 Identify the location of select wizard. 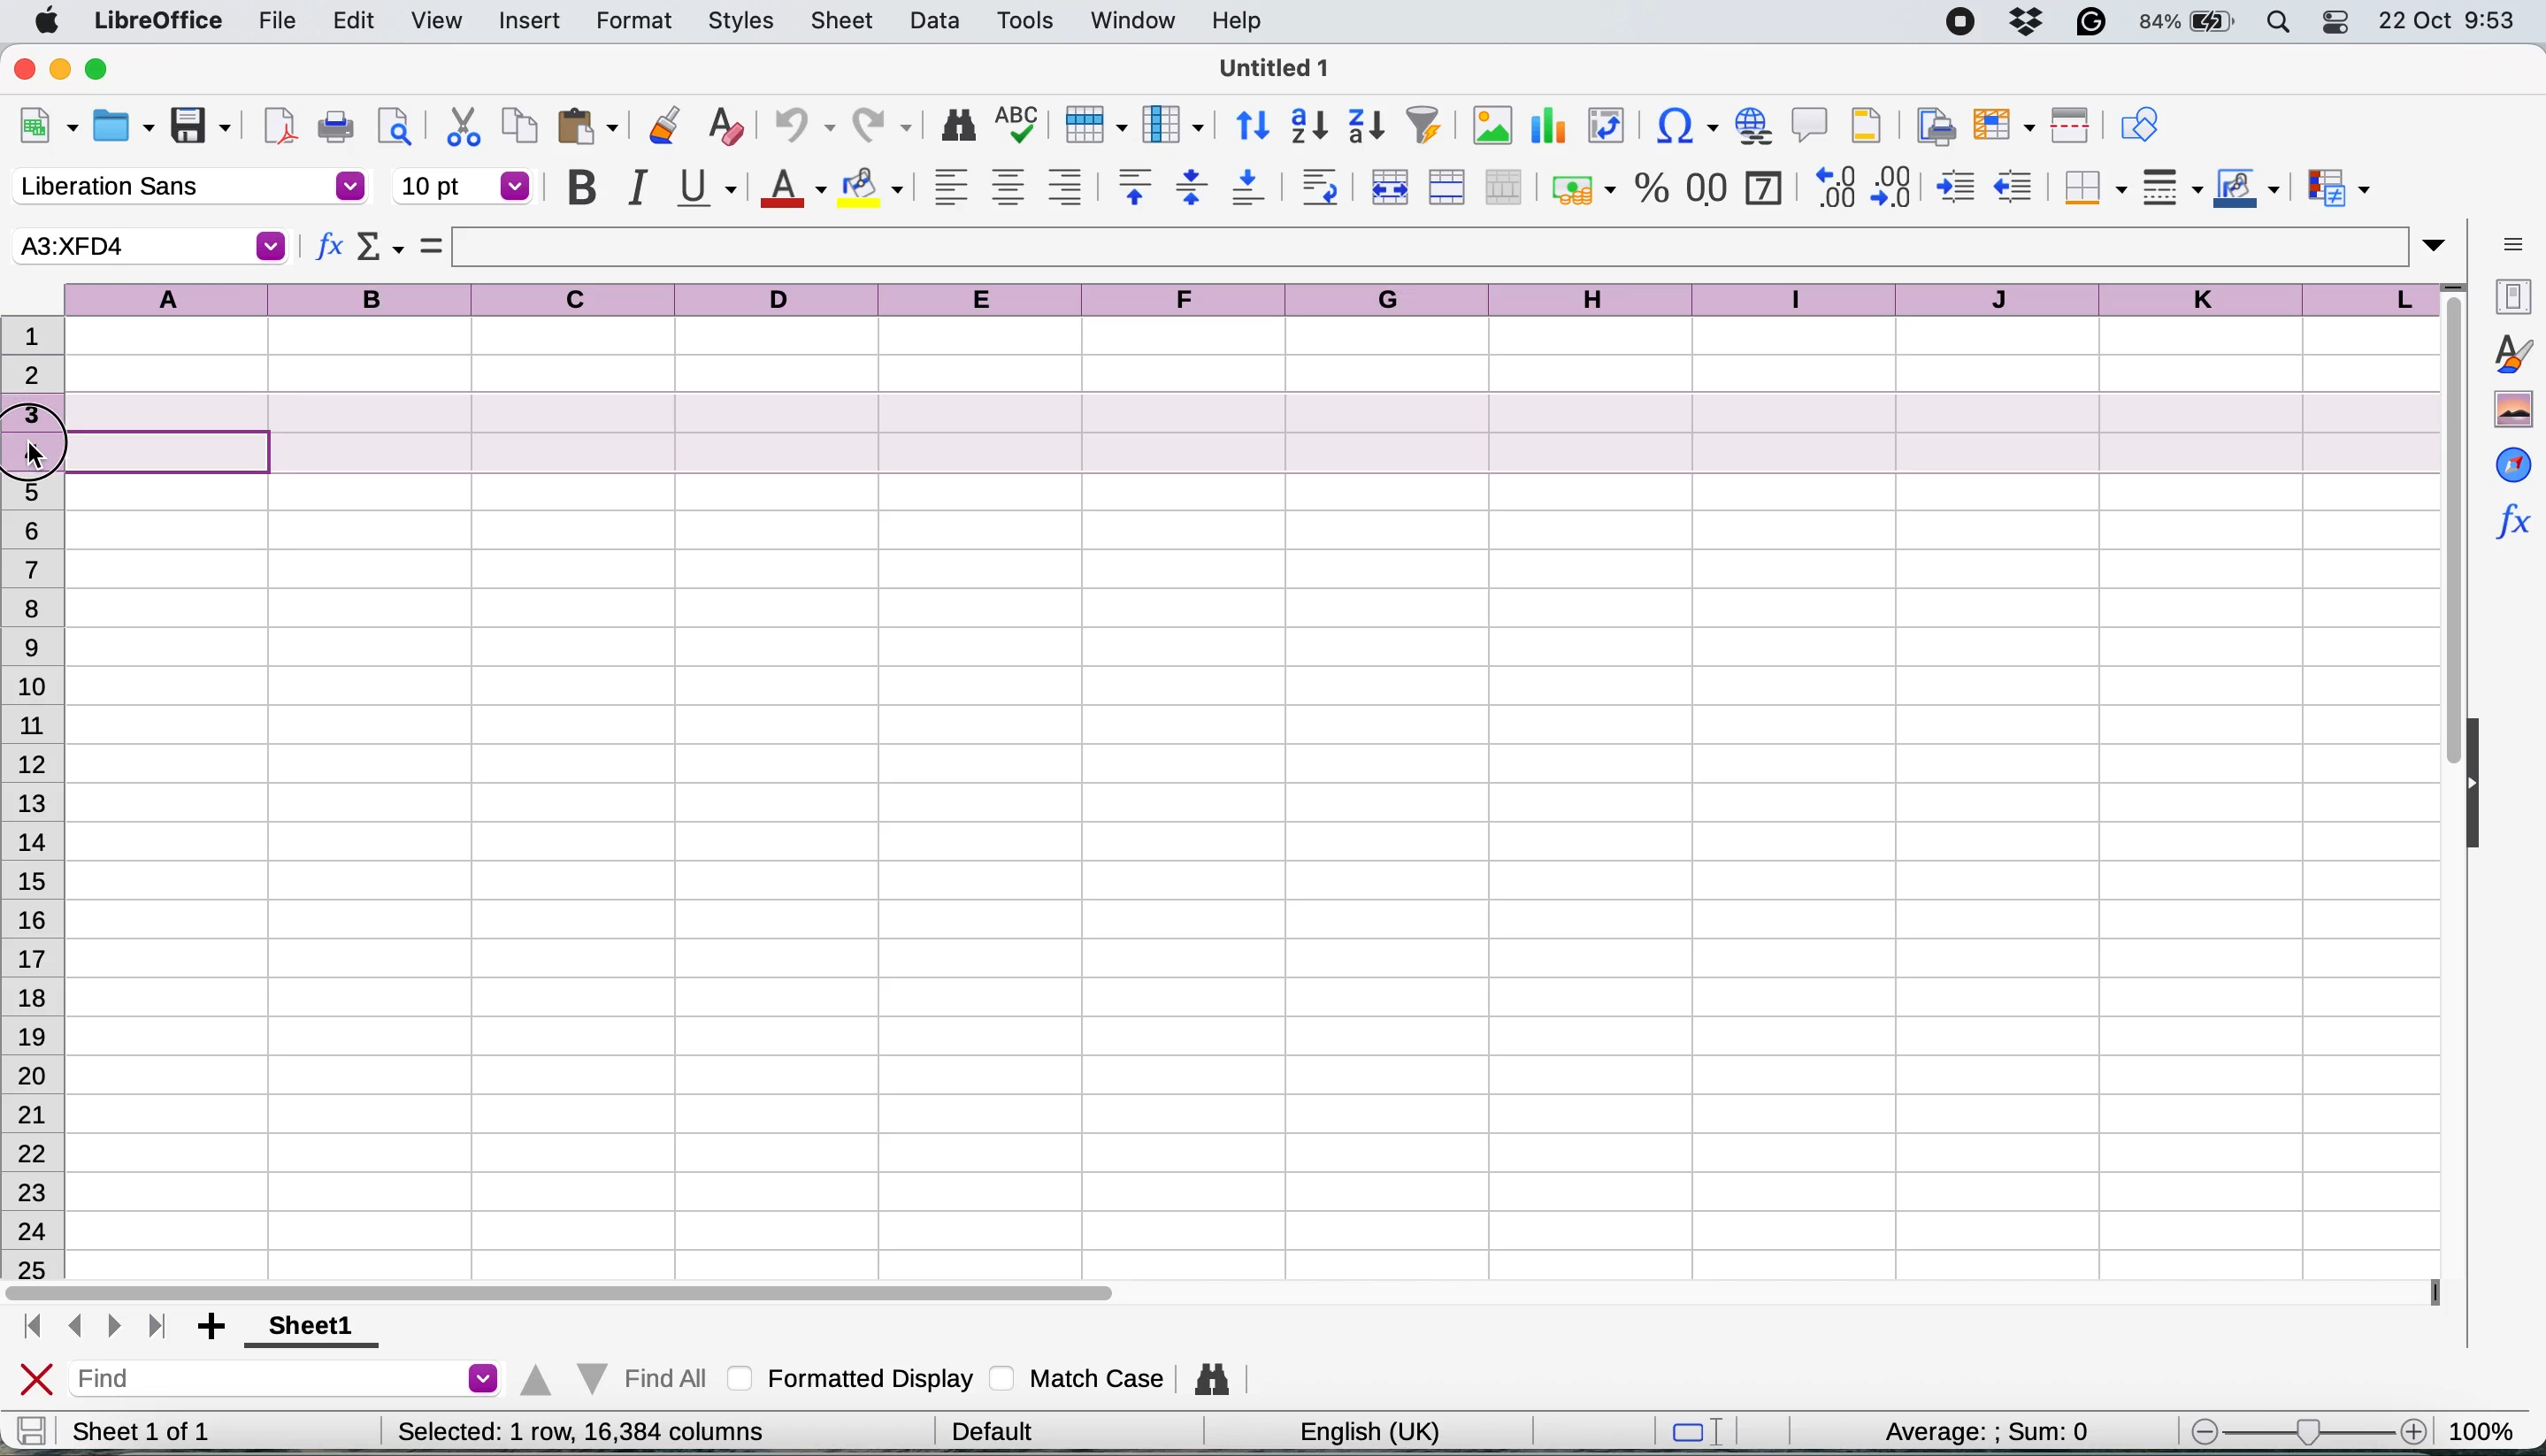
(381, 250).